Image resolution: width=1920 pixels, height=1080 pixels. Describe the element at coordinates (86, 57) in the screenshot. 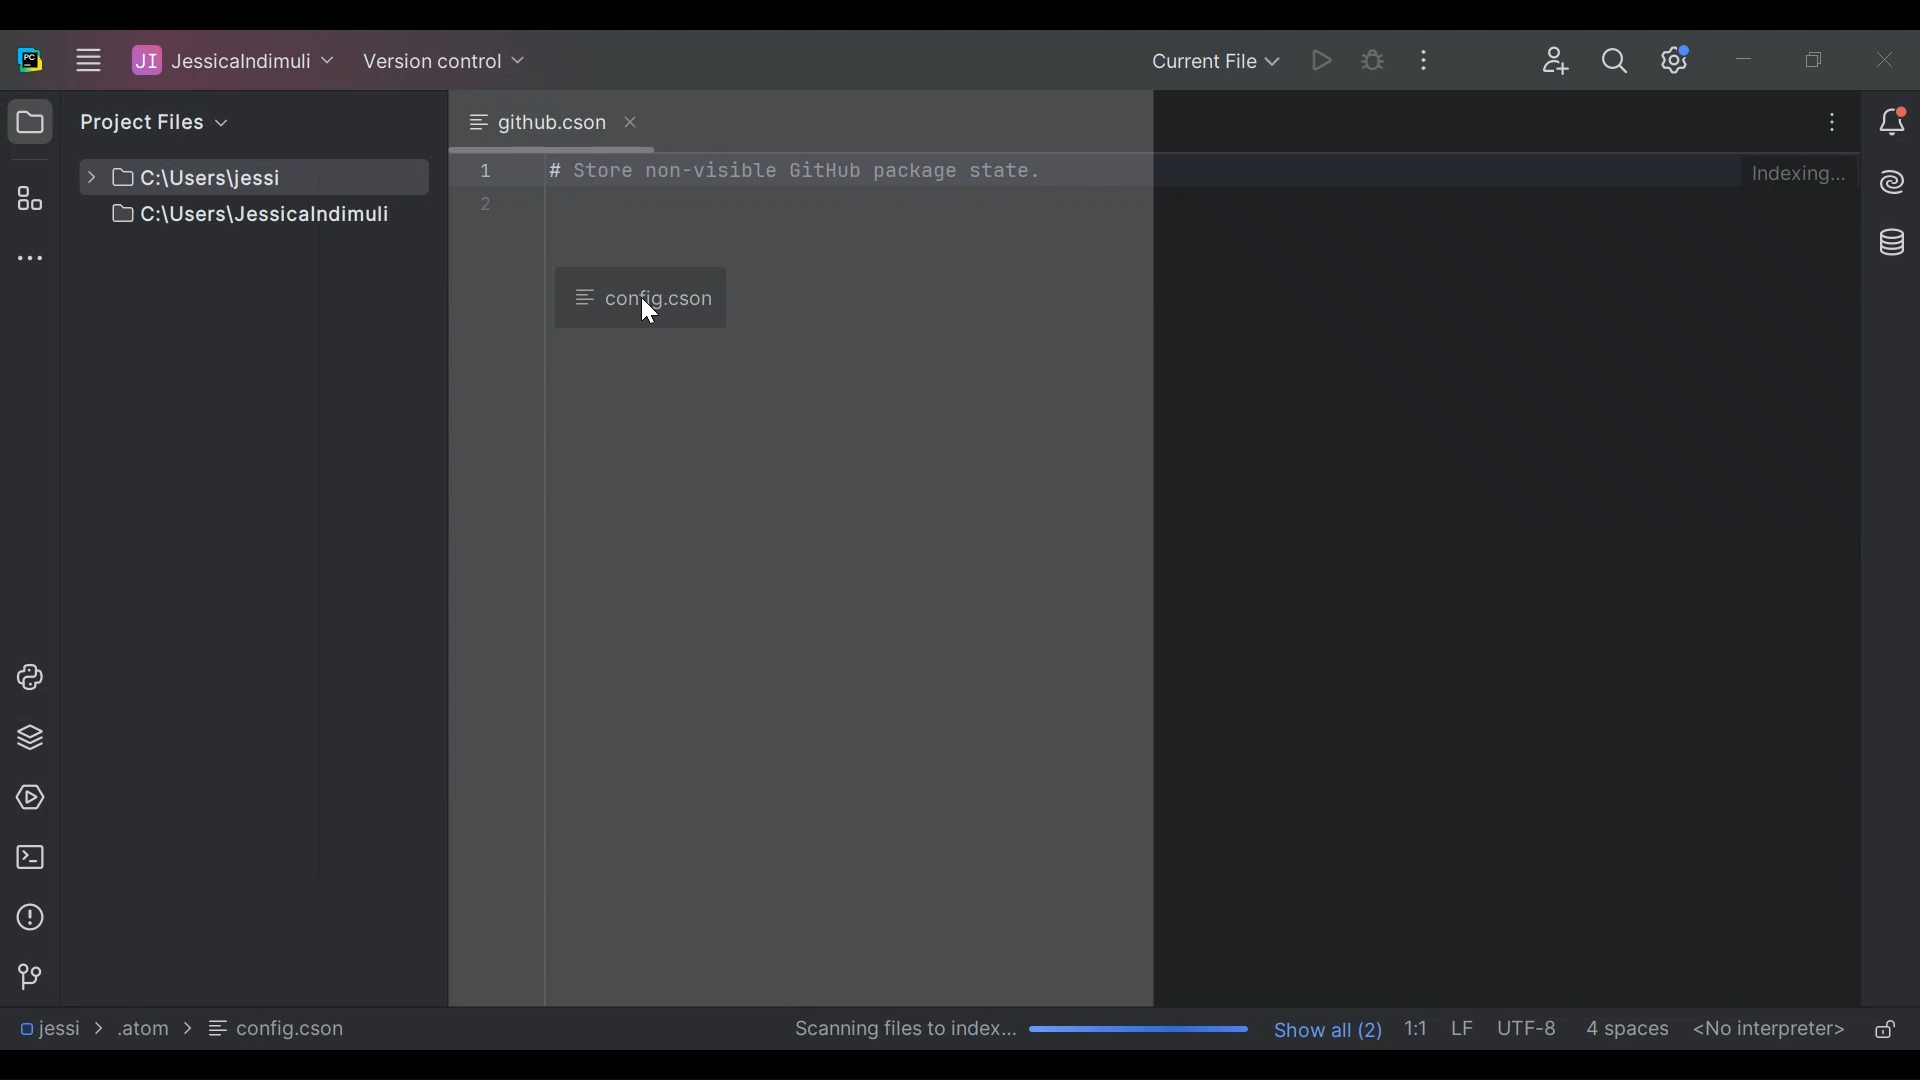

I see `Main Menu` at that location.